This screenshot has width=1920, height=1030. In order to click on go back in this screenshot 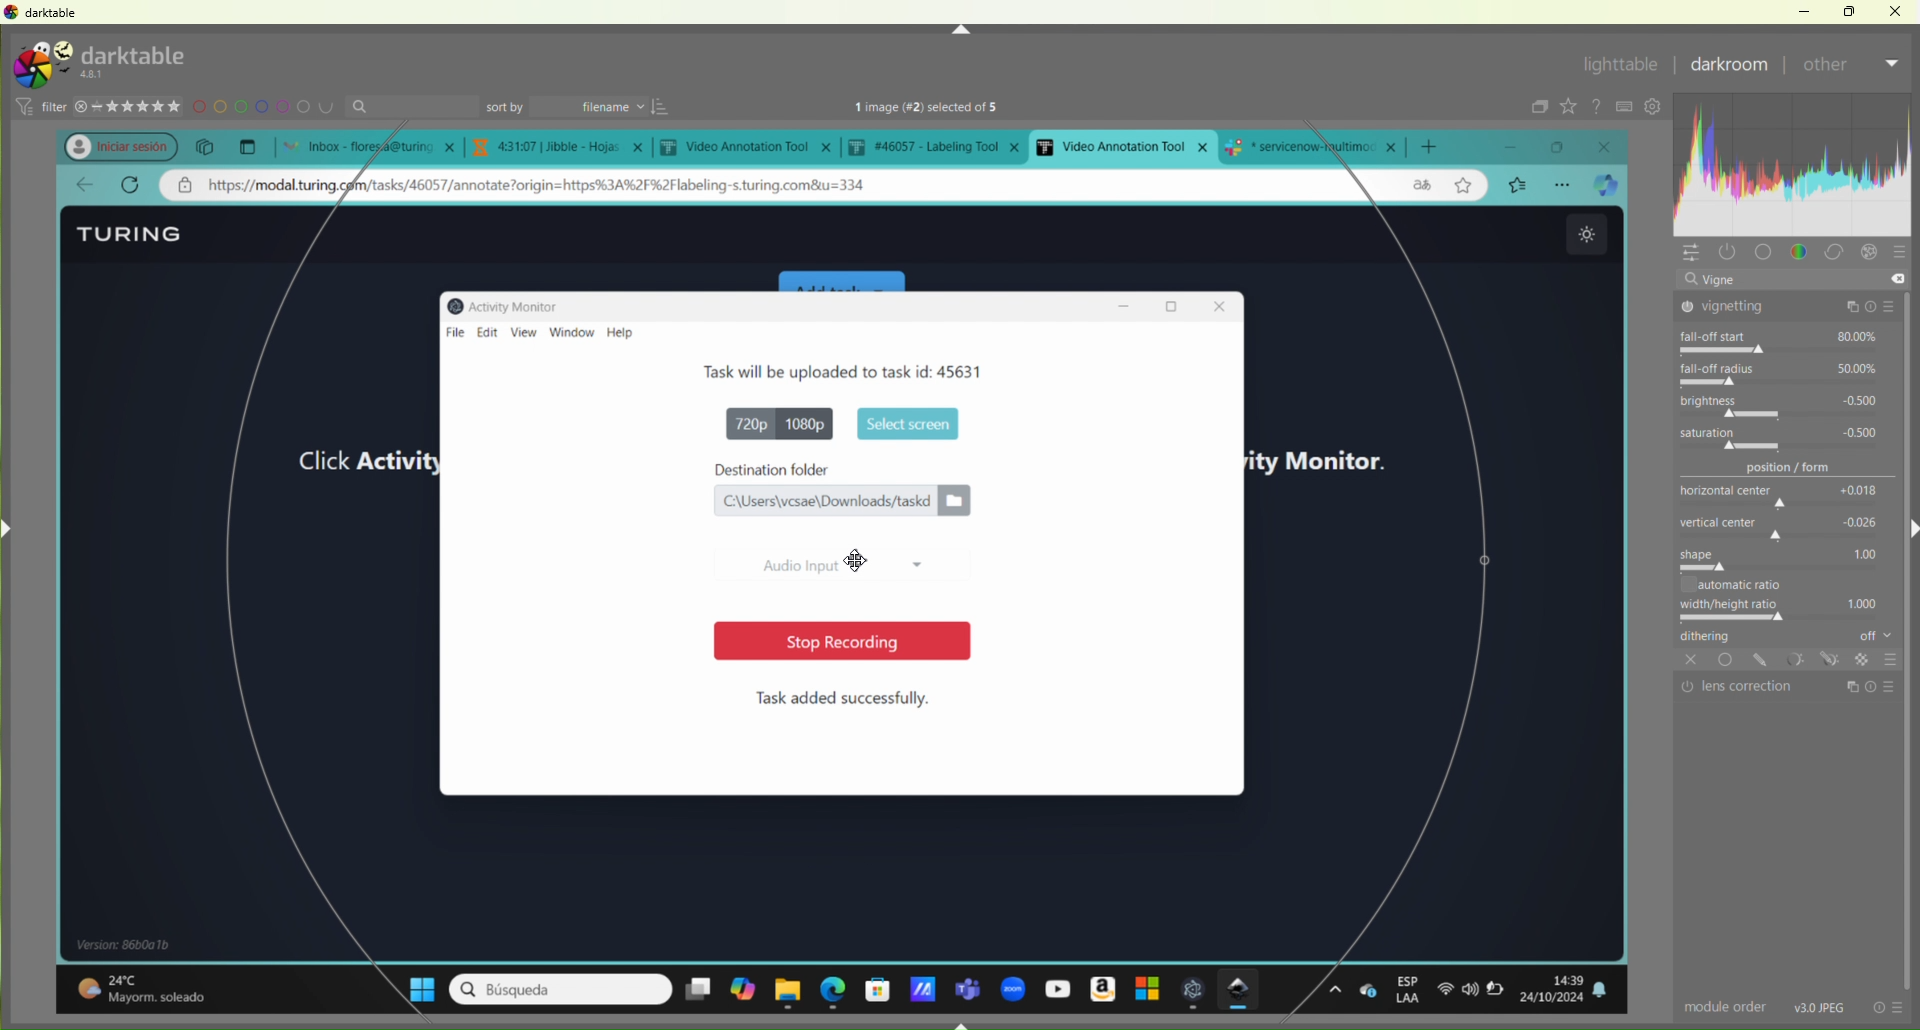, I will do `click(84, 186)`.